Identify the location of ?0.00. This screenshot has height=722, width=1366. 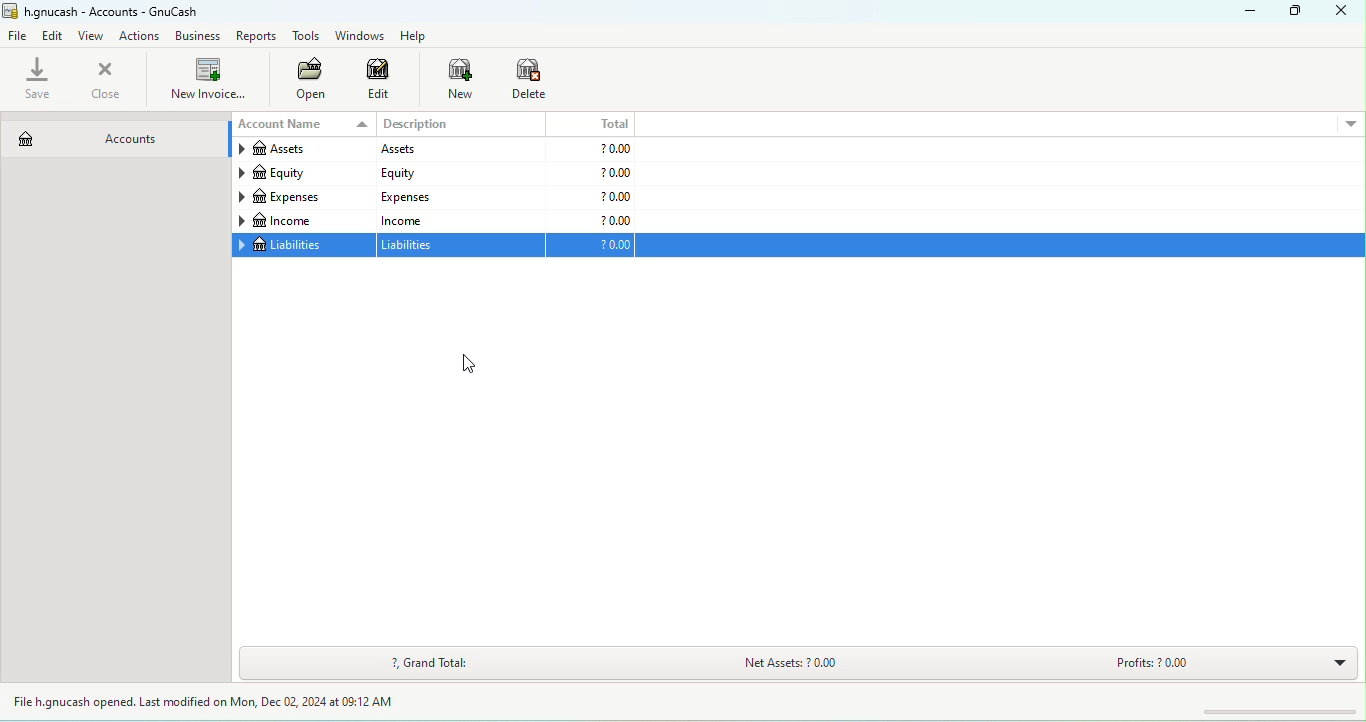
(590, 174).